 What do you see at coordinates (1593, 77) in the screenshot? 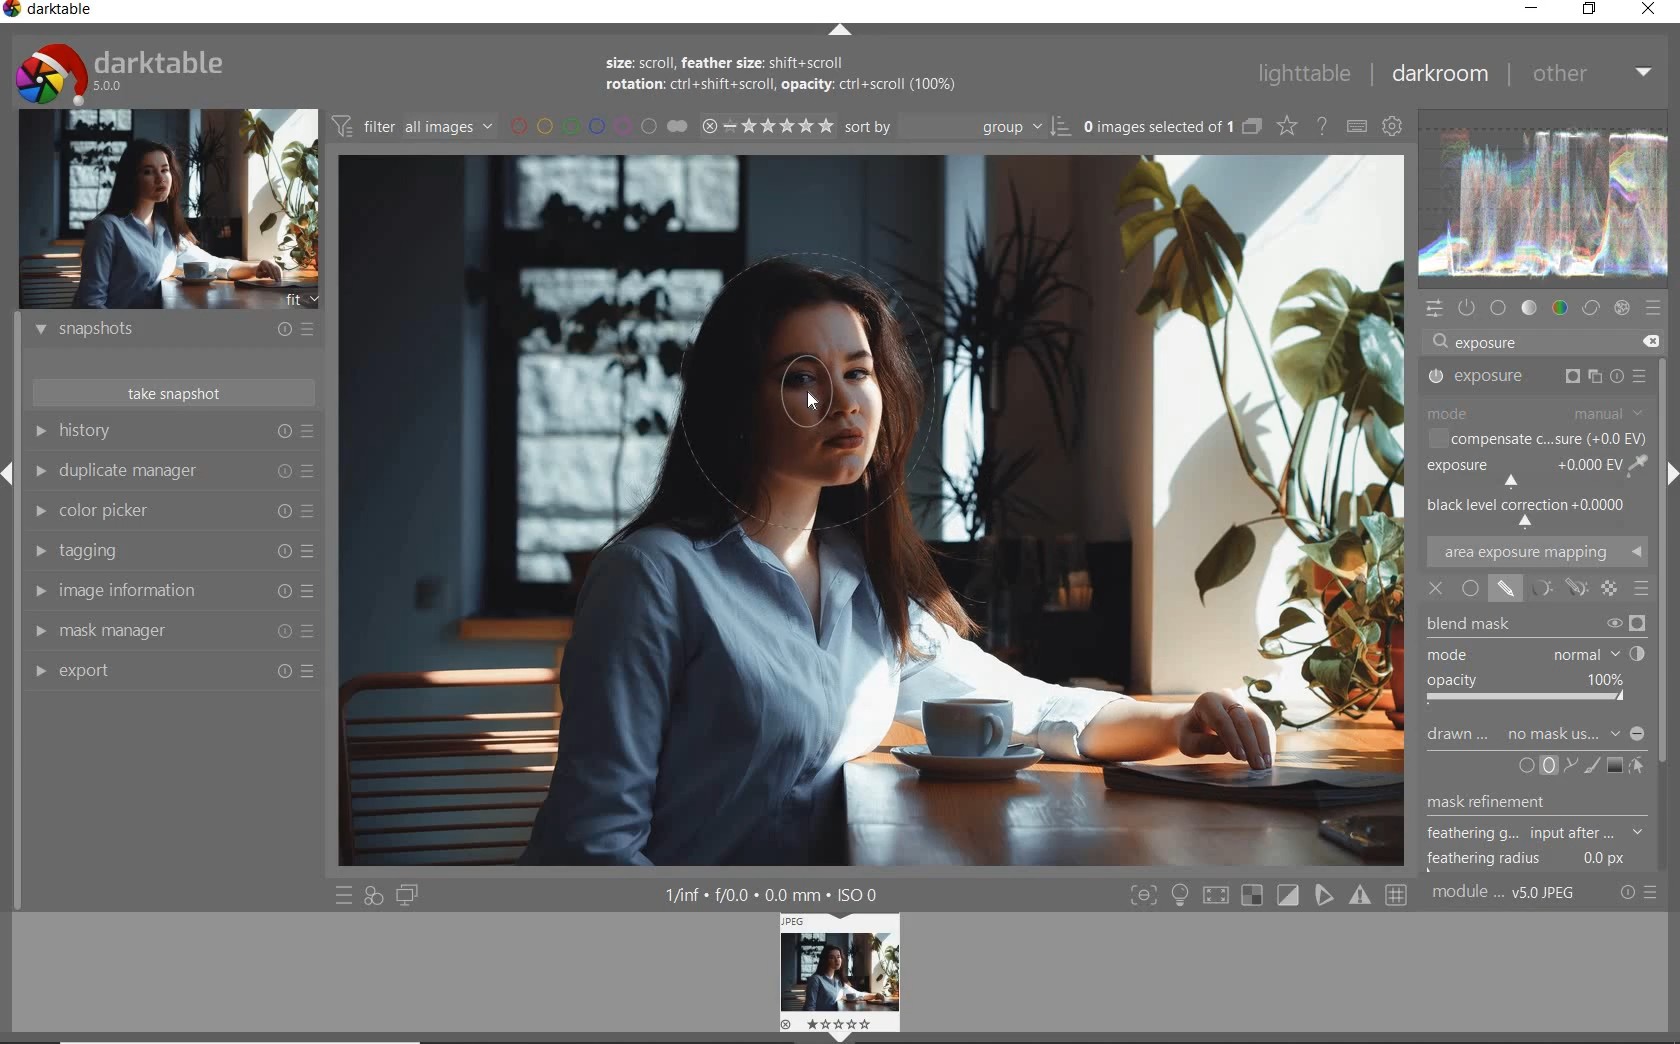
I see `other` at bounding box center [1593, 77].